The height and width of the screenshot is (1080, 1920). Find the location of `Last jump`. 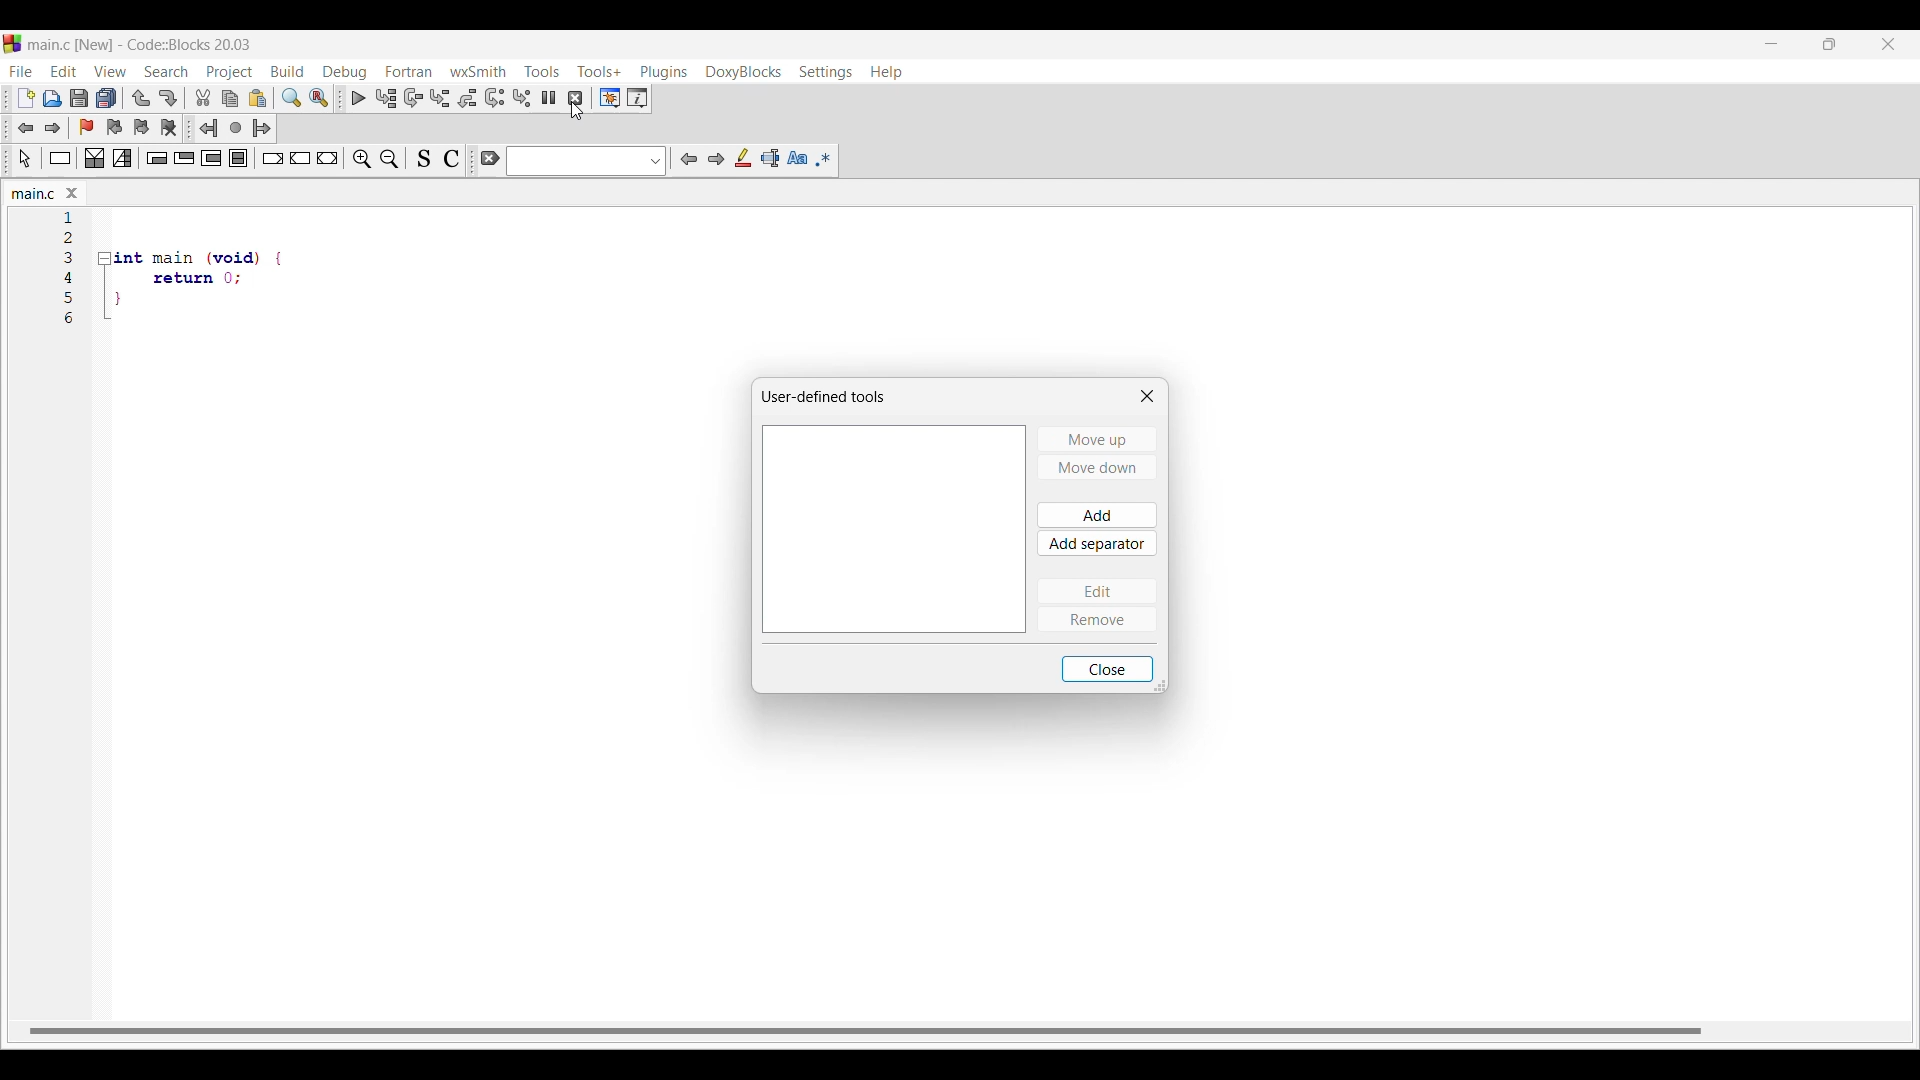

Last jump is located at coordinates (236, 128).